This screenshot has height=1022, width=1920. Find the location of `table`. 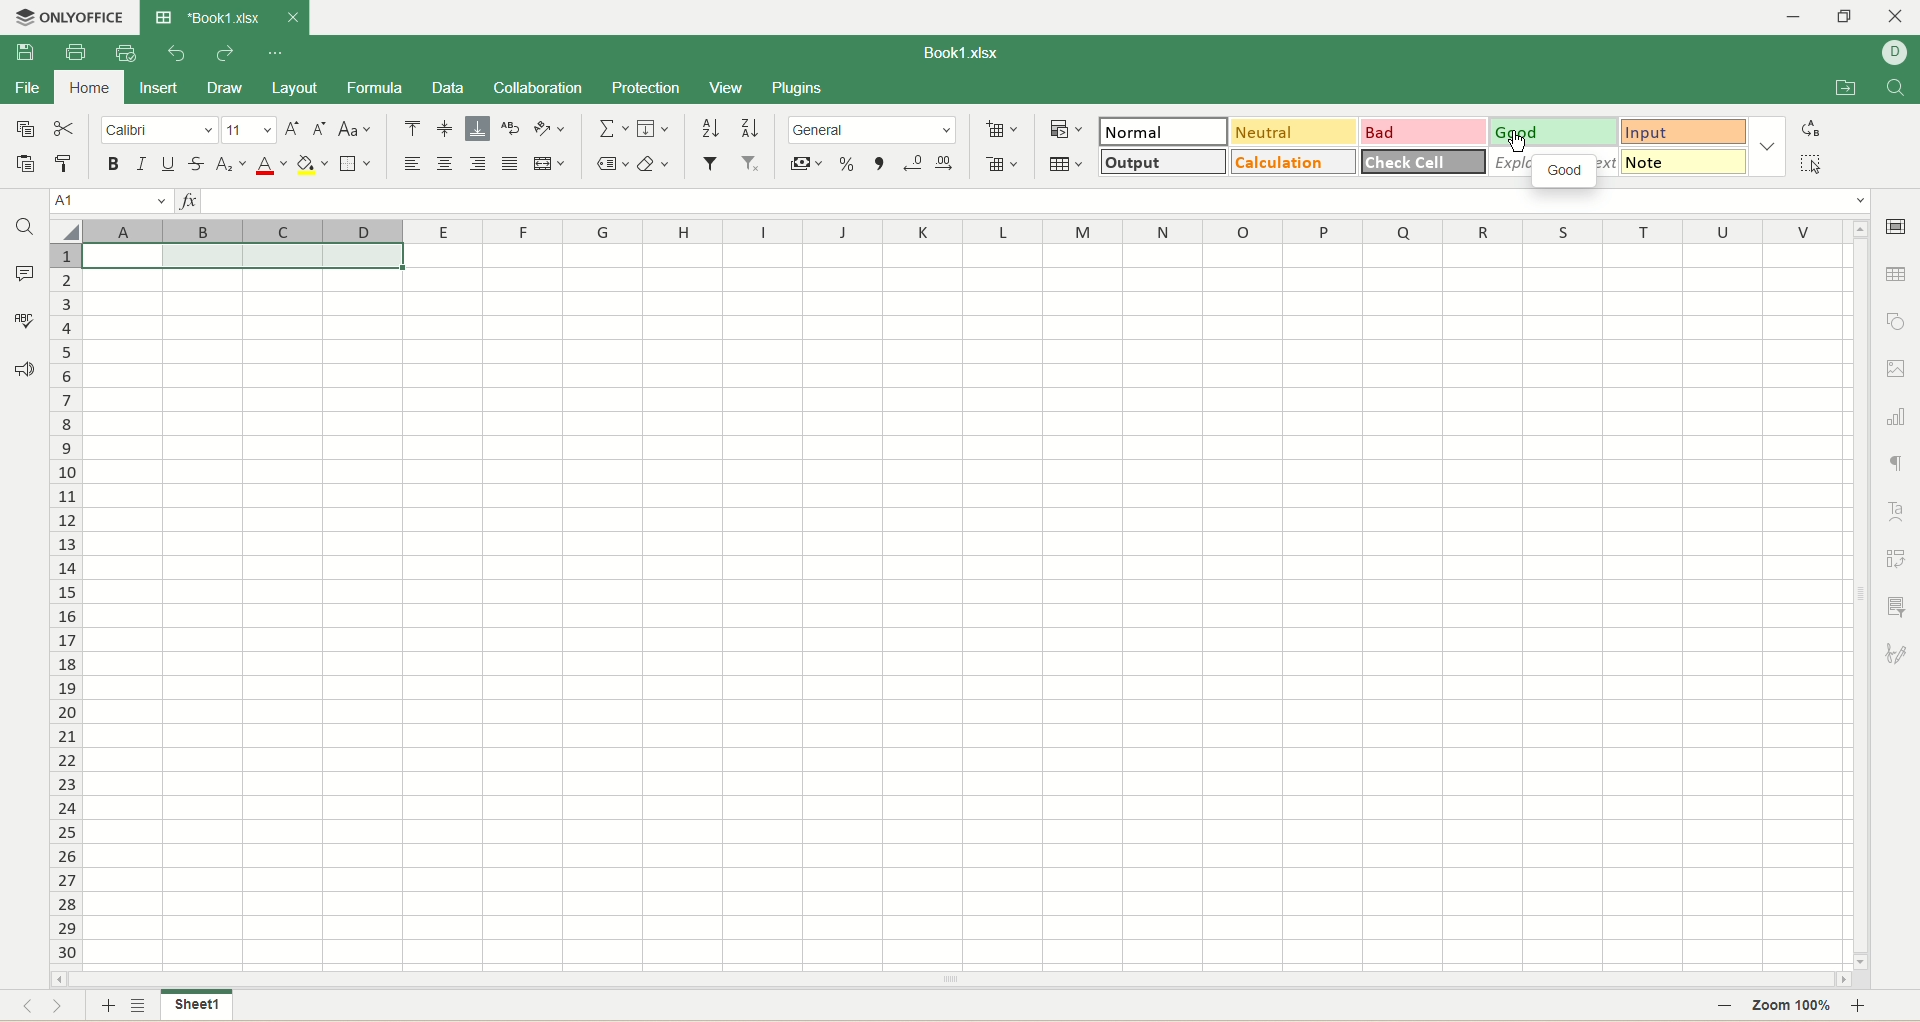

table is located at coordinates (1070, 164).